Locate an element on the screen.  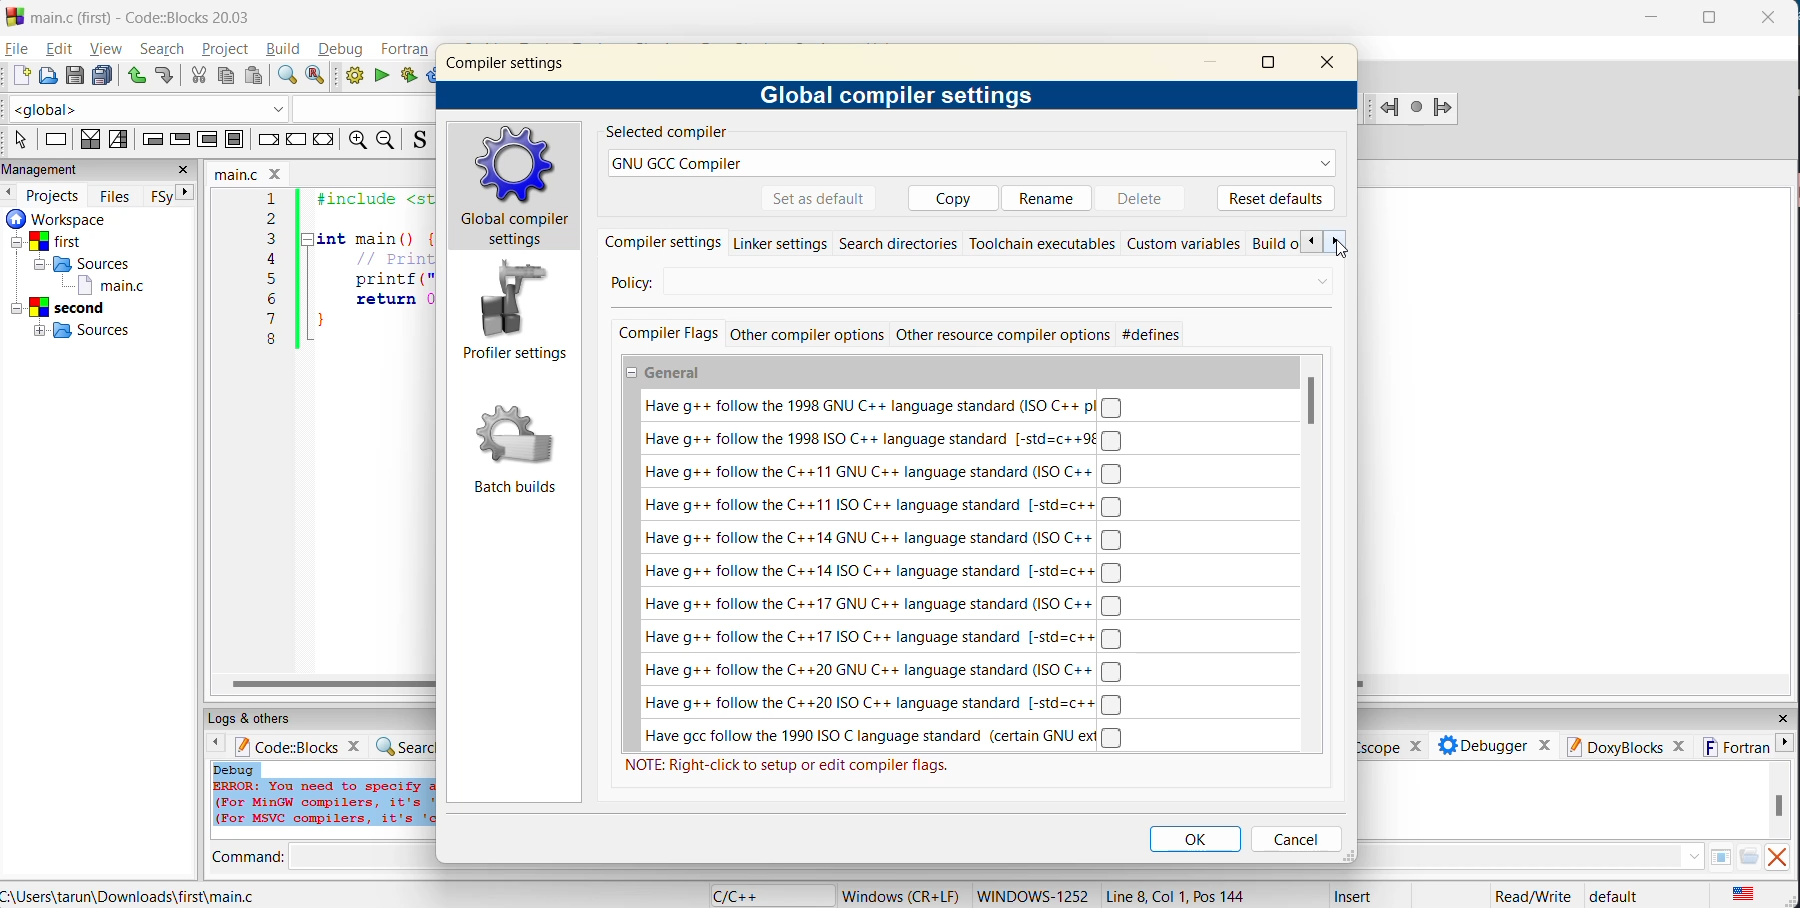
rename is located at coordinates (1049, 199).